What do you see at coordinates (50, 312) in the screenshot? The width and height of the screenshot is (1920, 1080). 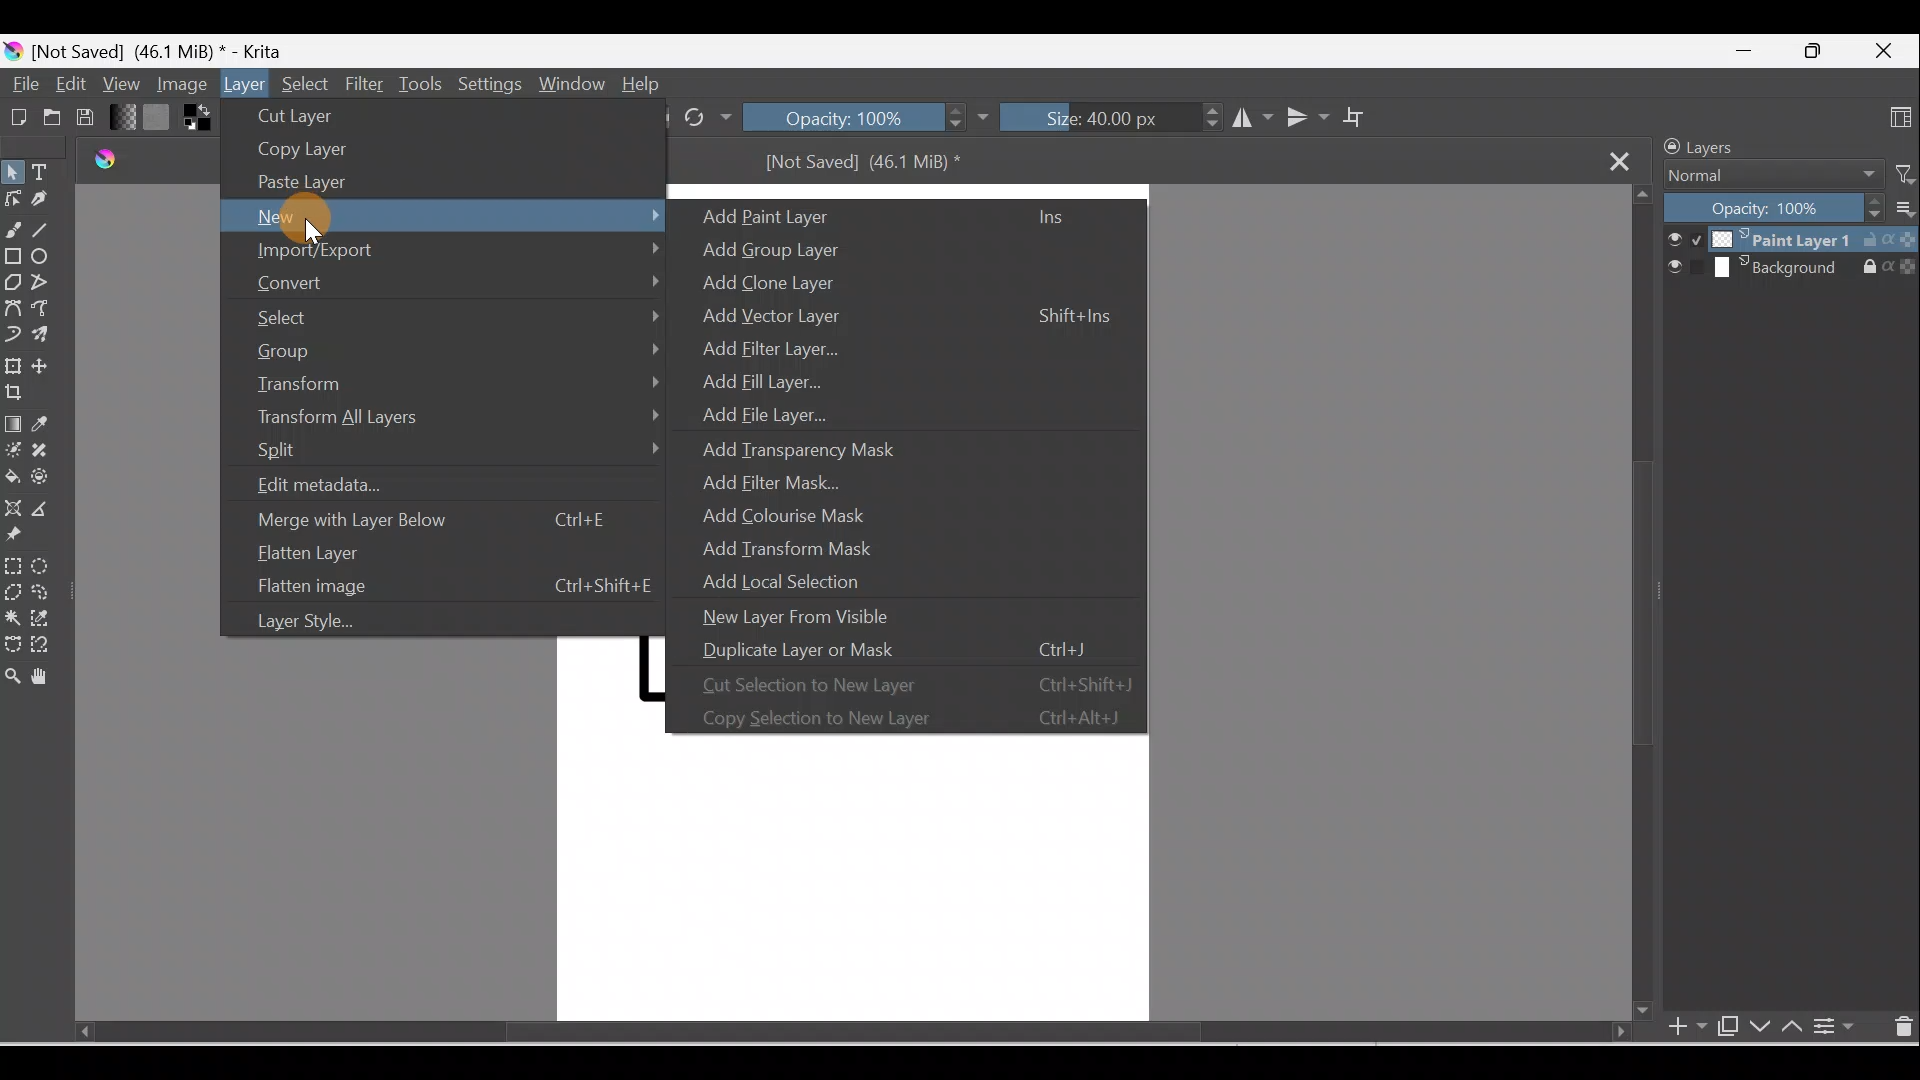 I see `Freehand path tool` at bounding box center [50, 312].